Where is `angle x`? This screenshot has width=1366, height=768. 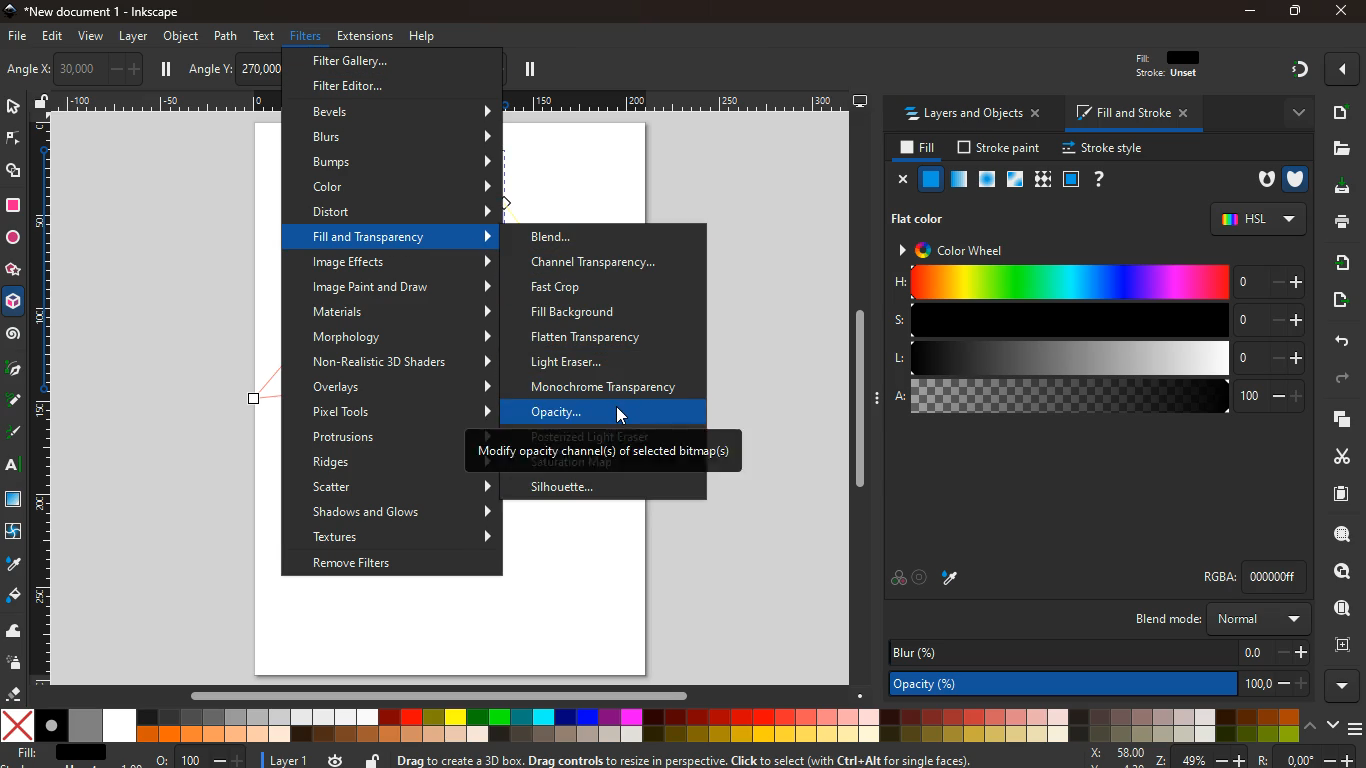 angle x is located at coordinates (89, 67).